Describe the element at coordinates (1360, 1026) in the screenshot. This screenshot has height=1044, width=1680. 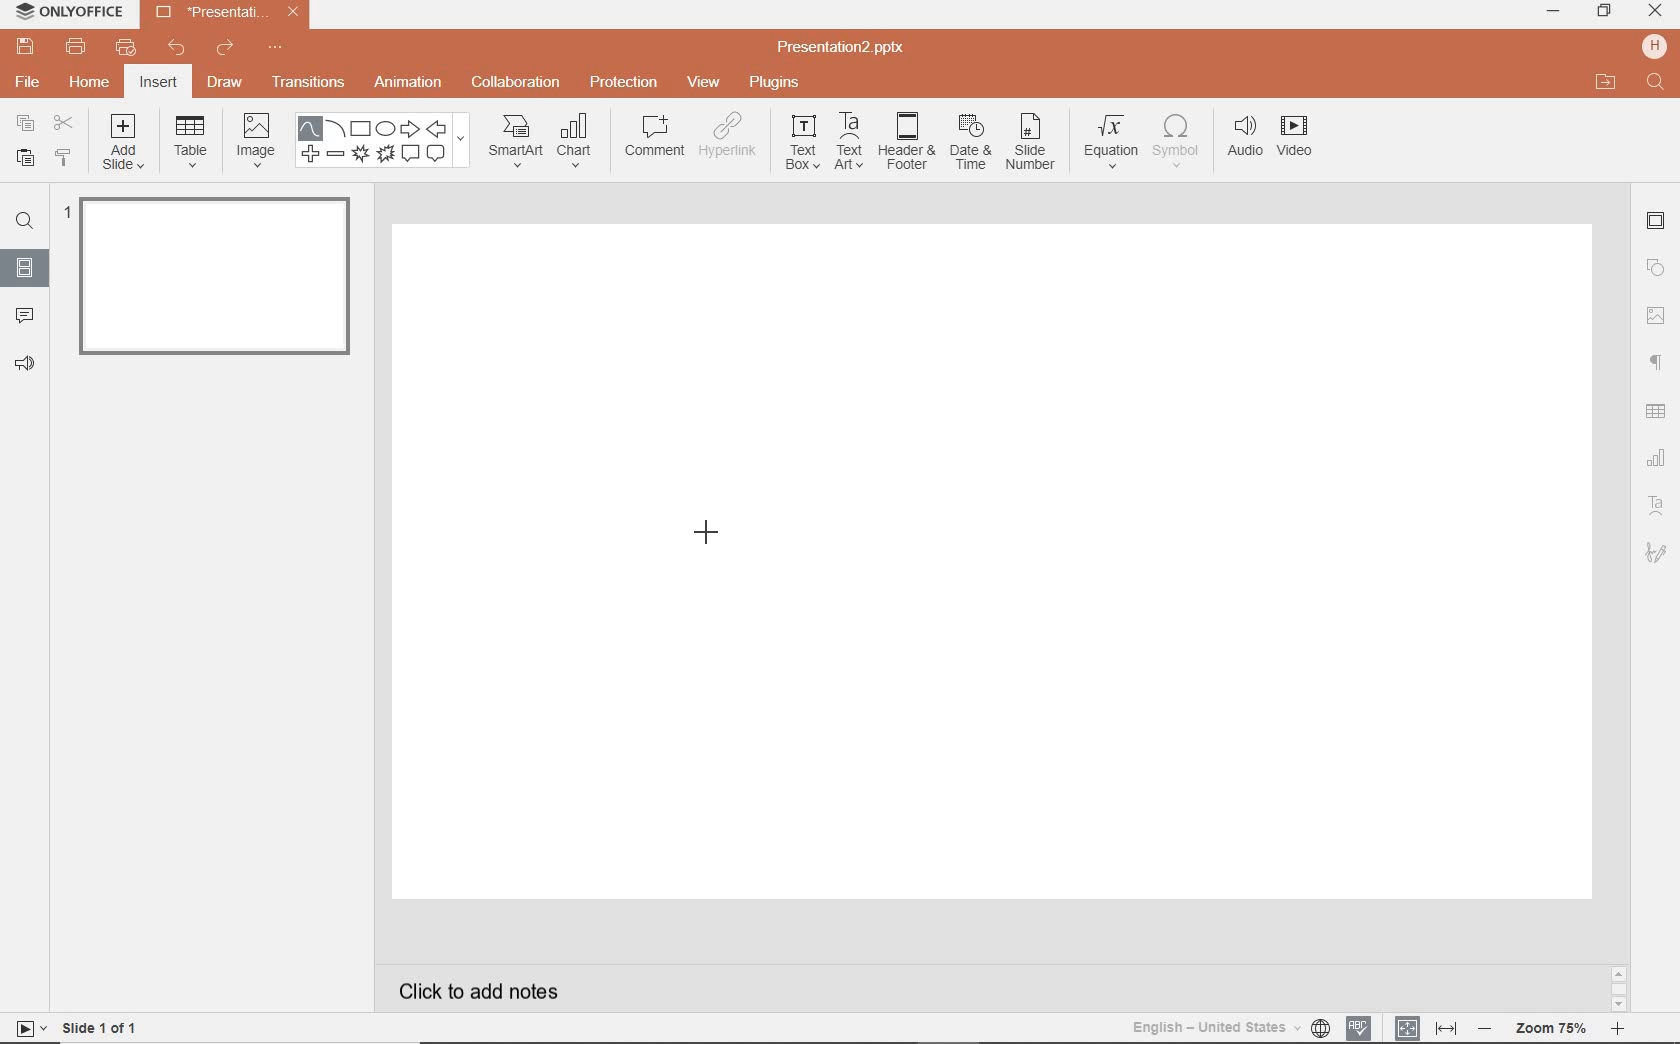
I see `SPELL CHECKING` at that location.